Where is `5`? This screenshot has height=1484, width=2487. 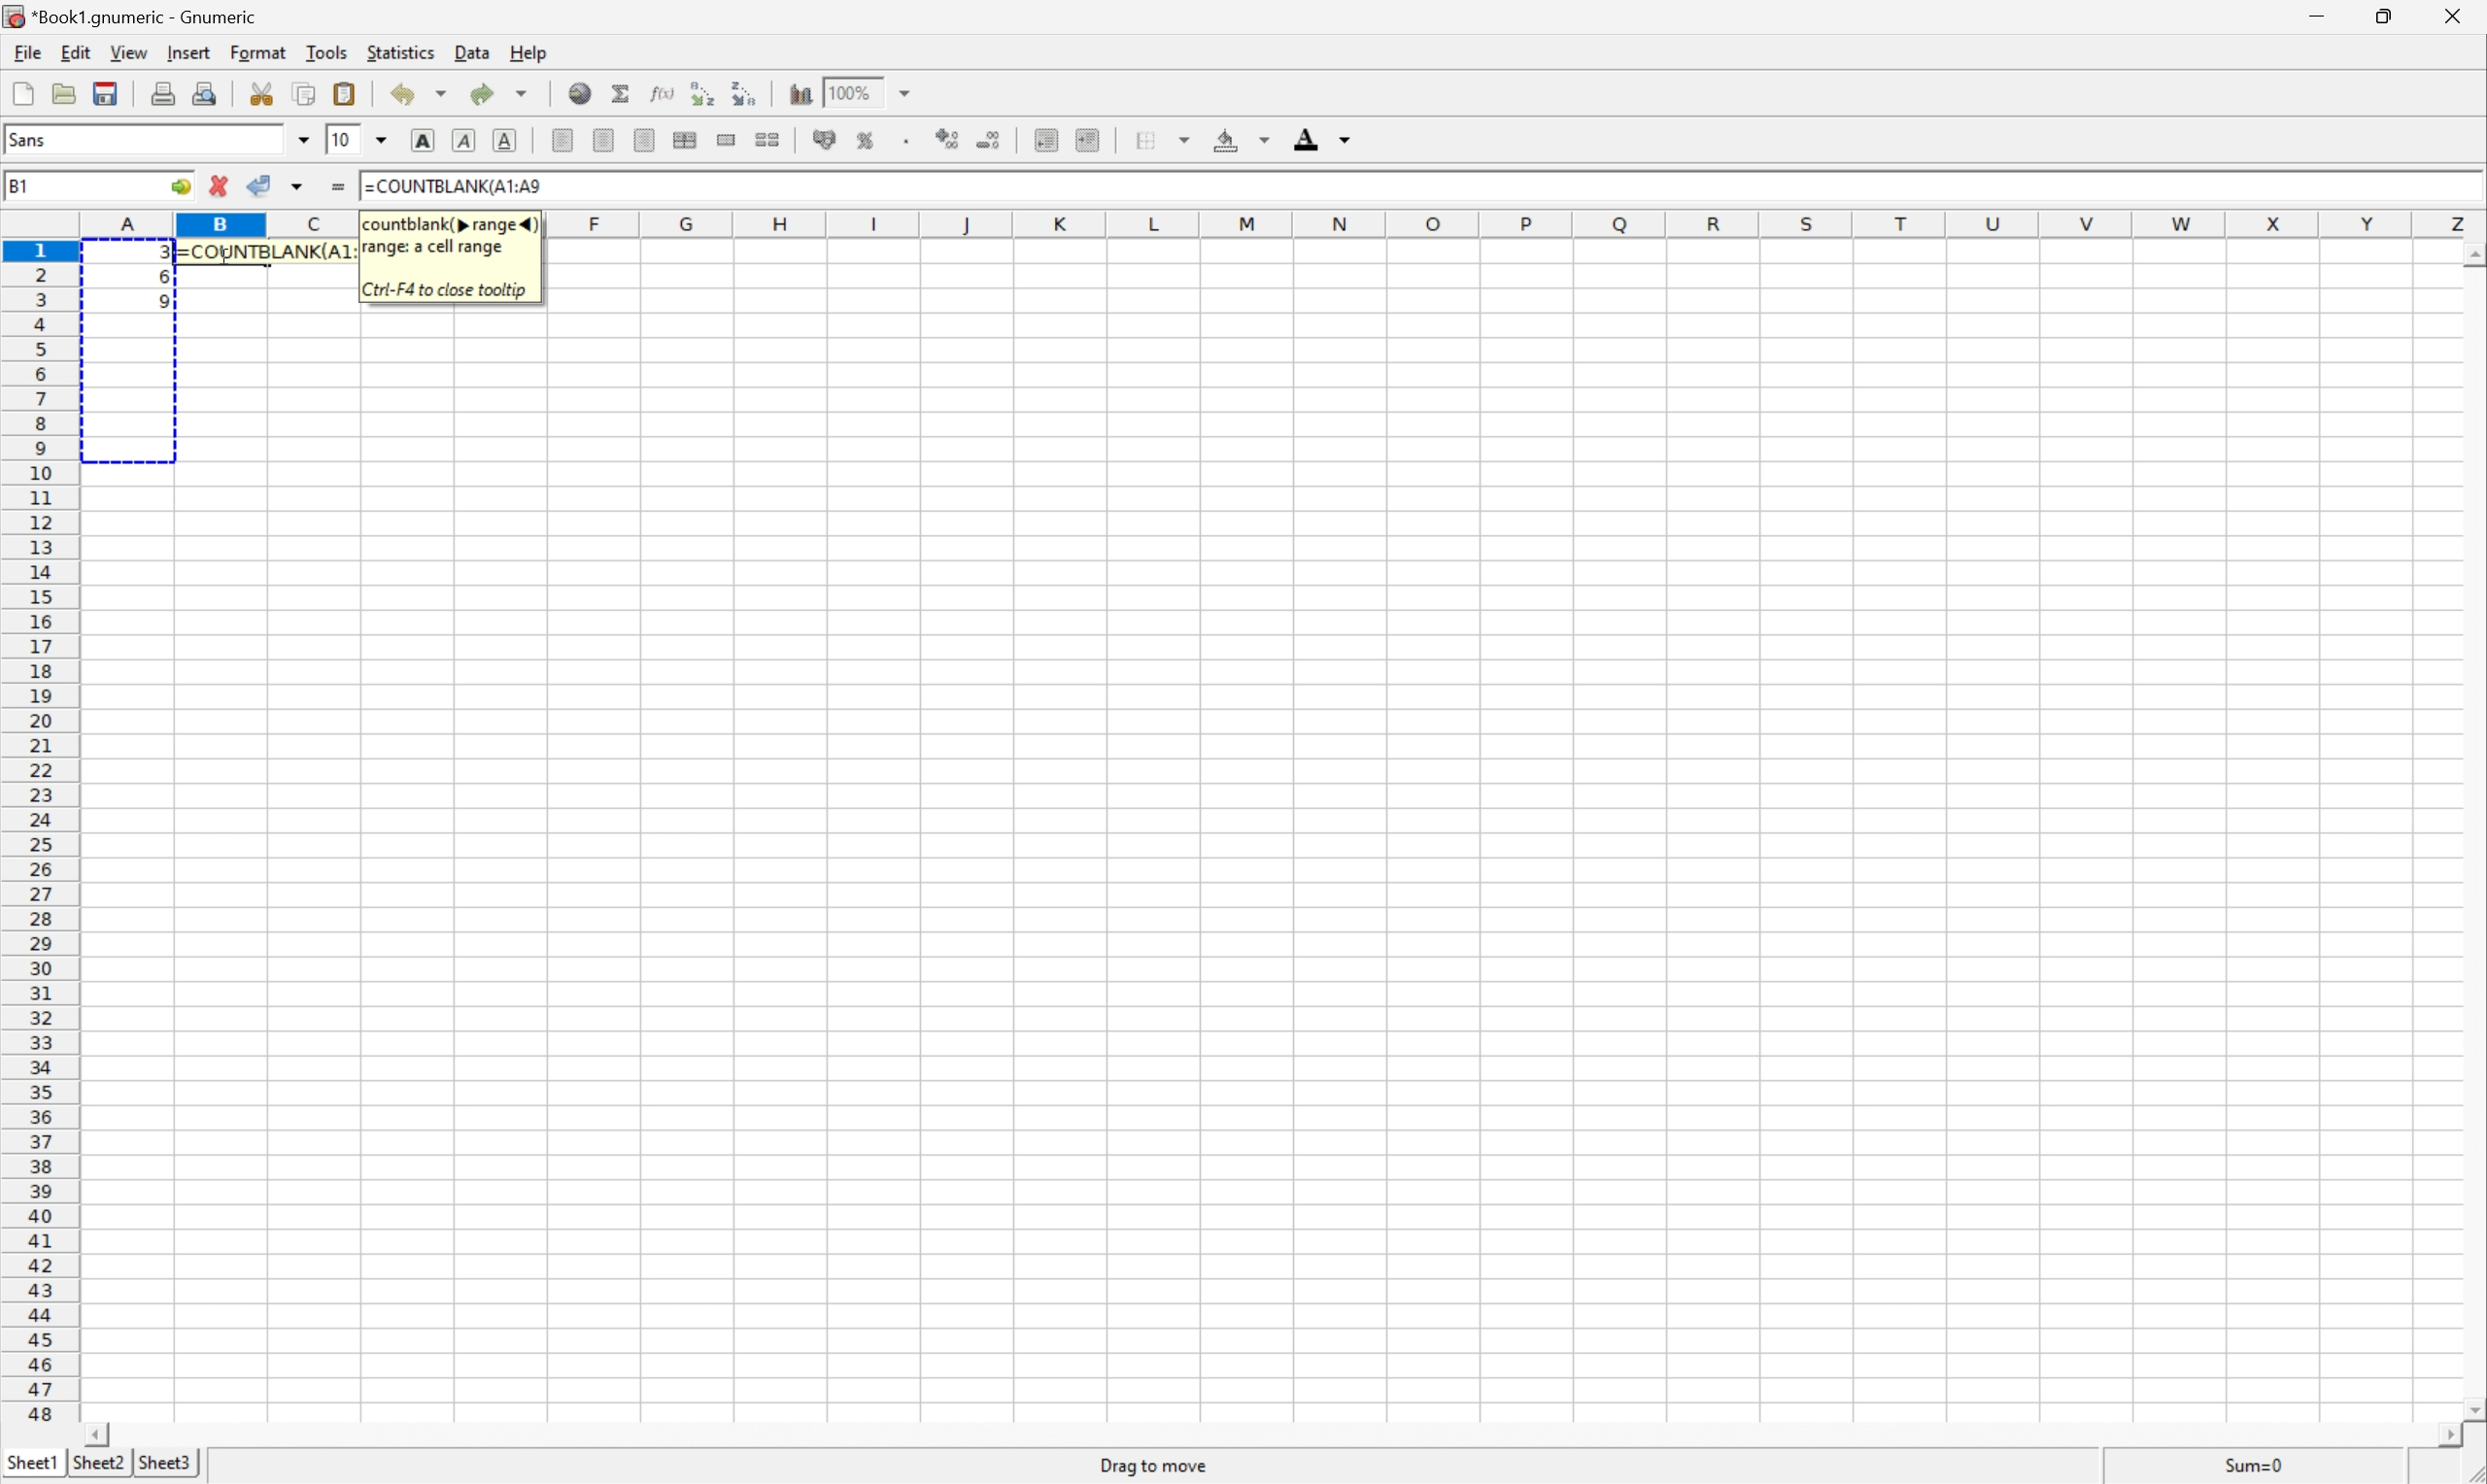
5 is located at coordinates (157, 305).